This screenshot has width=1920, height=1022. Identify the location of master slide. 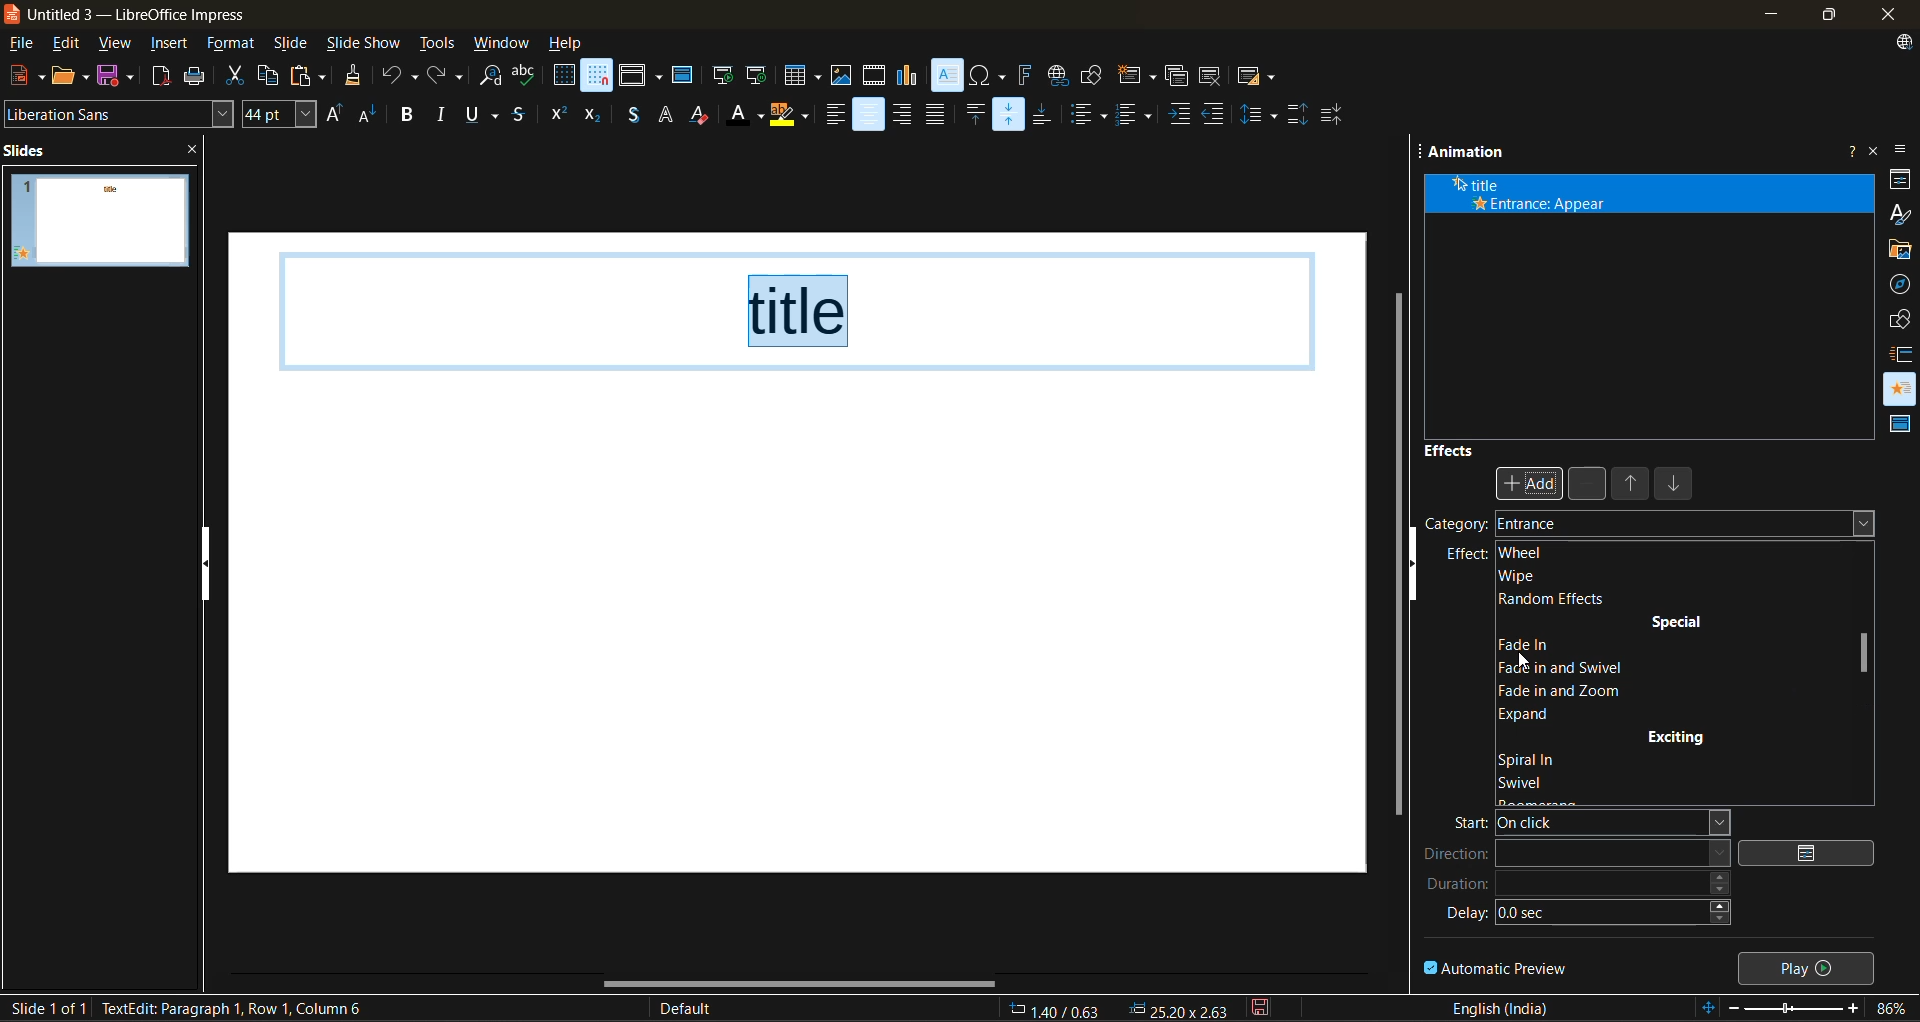
(683, 77).